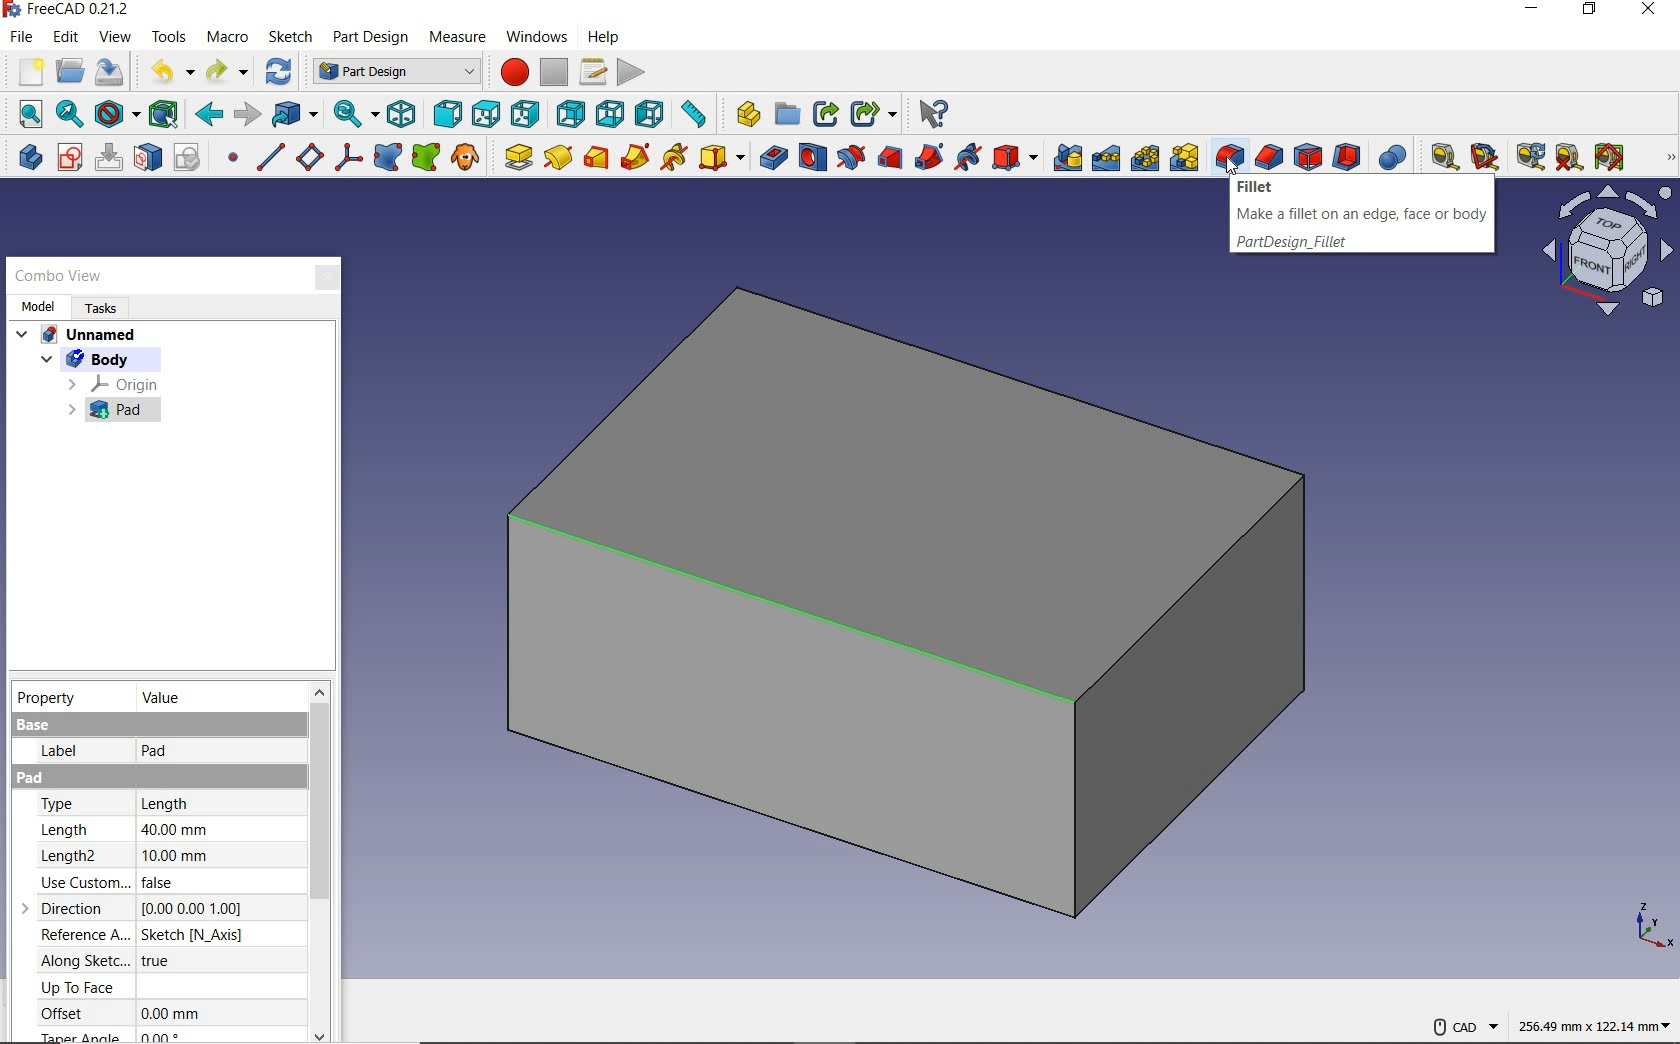 The image size is (1680, 1044). Describe the element at coordinates (60, 754) in the screenshot. I see `label` at that location.